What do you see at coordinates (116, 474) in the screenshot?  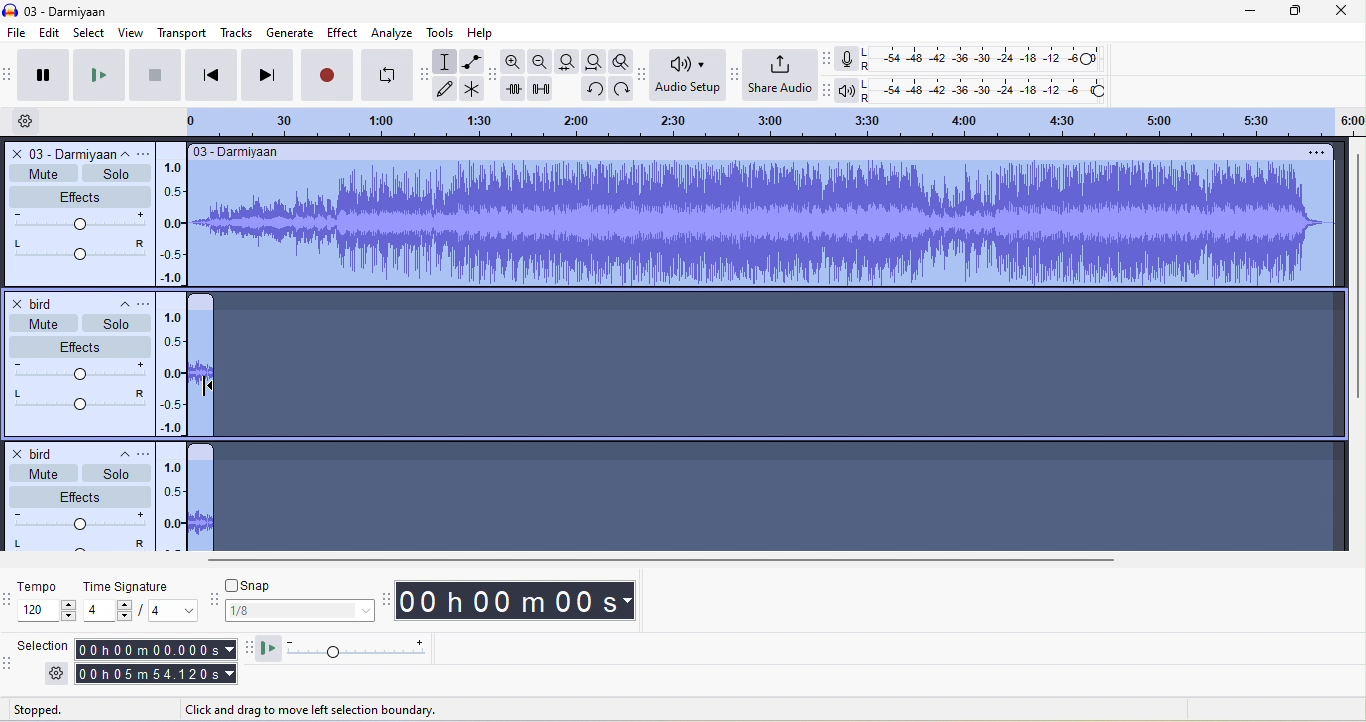 I see `solo` at bounding box center [116, 474].